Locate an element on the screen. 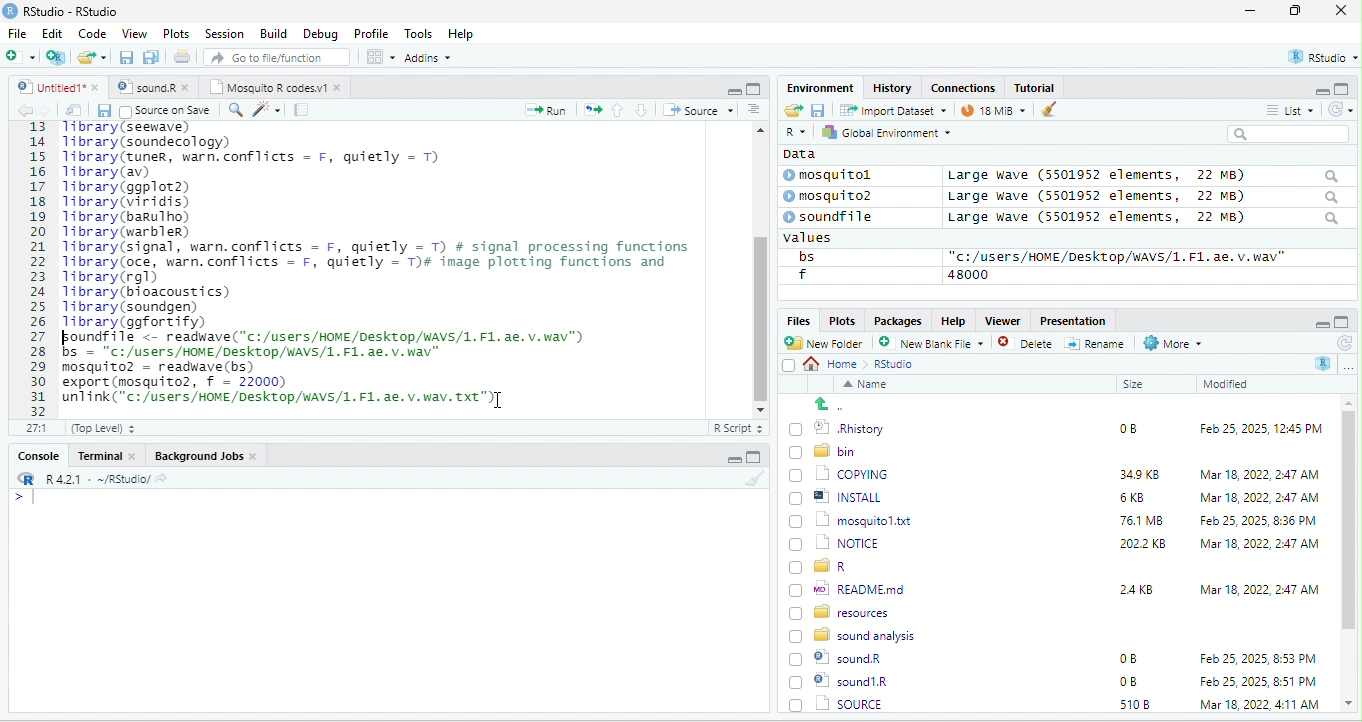  search is located at coordinates (1288, 134).